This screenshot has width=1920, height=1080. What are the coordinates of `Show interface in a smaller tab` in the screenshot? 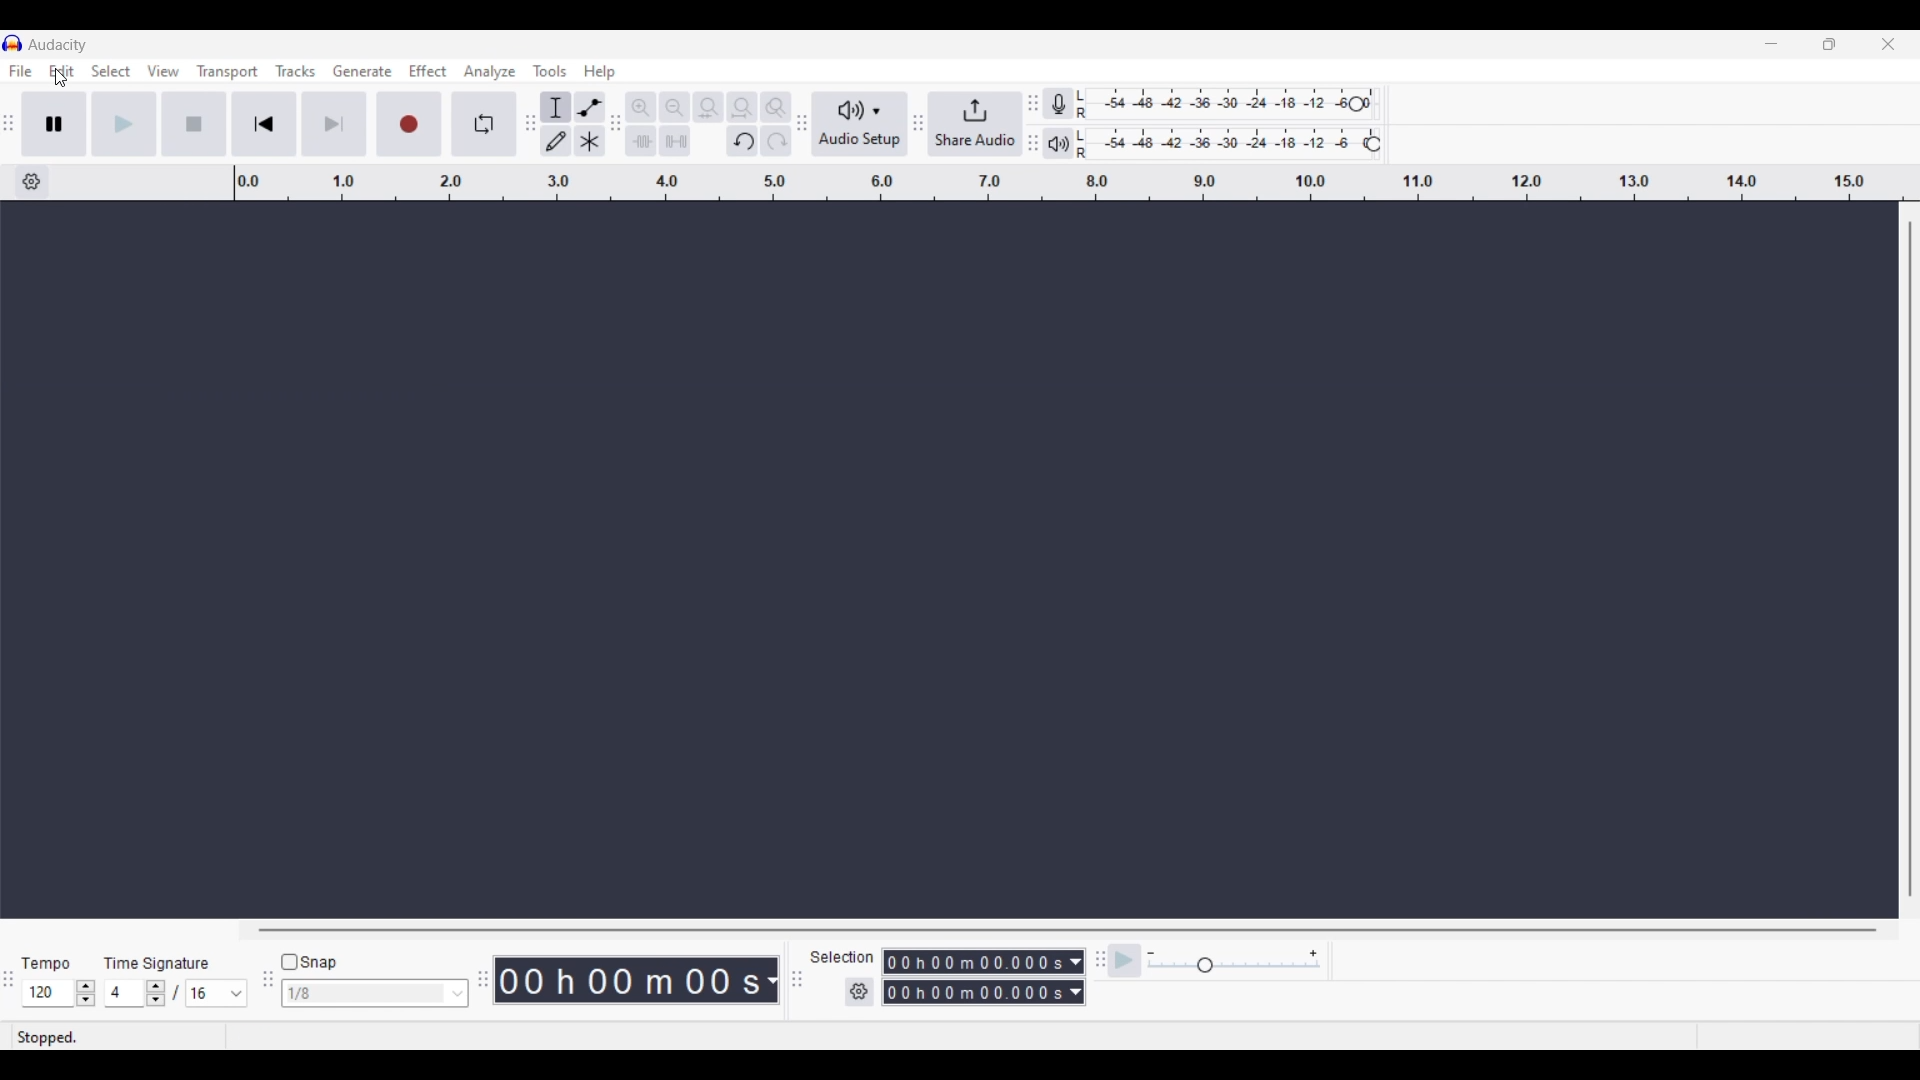 It's located at (1829, 44).